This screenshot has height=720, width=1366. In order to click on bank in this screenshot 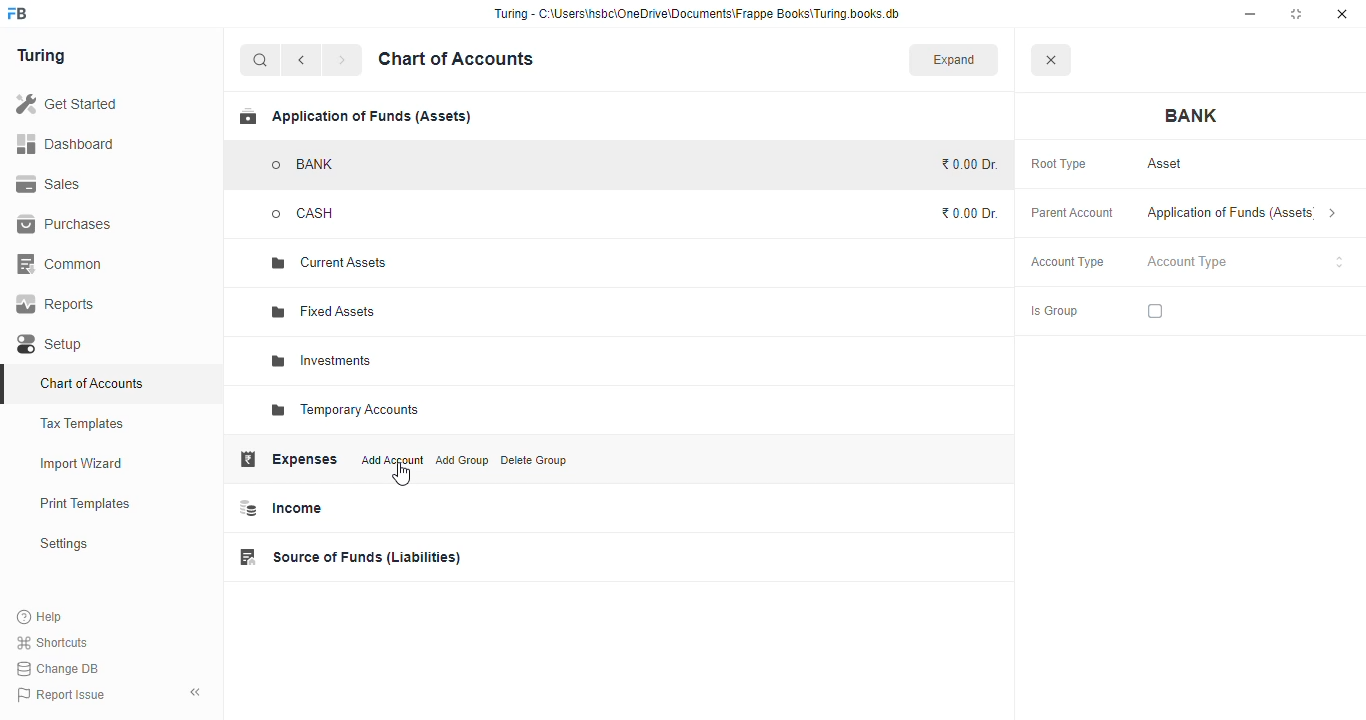, I will do `click(1192, 116)`.